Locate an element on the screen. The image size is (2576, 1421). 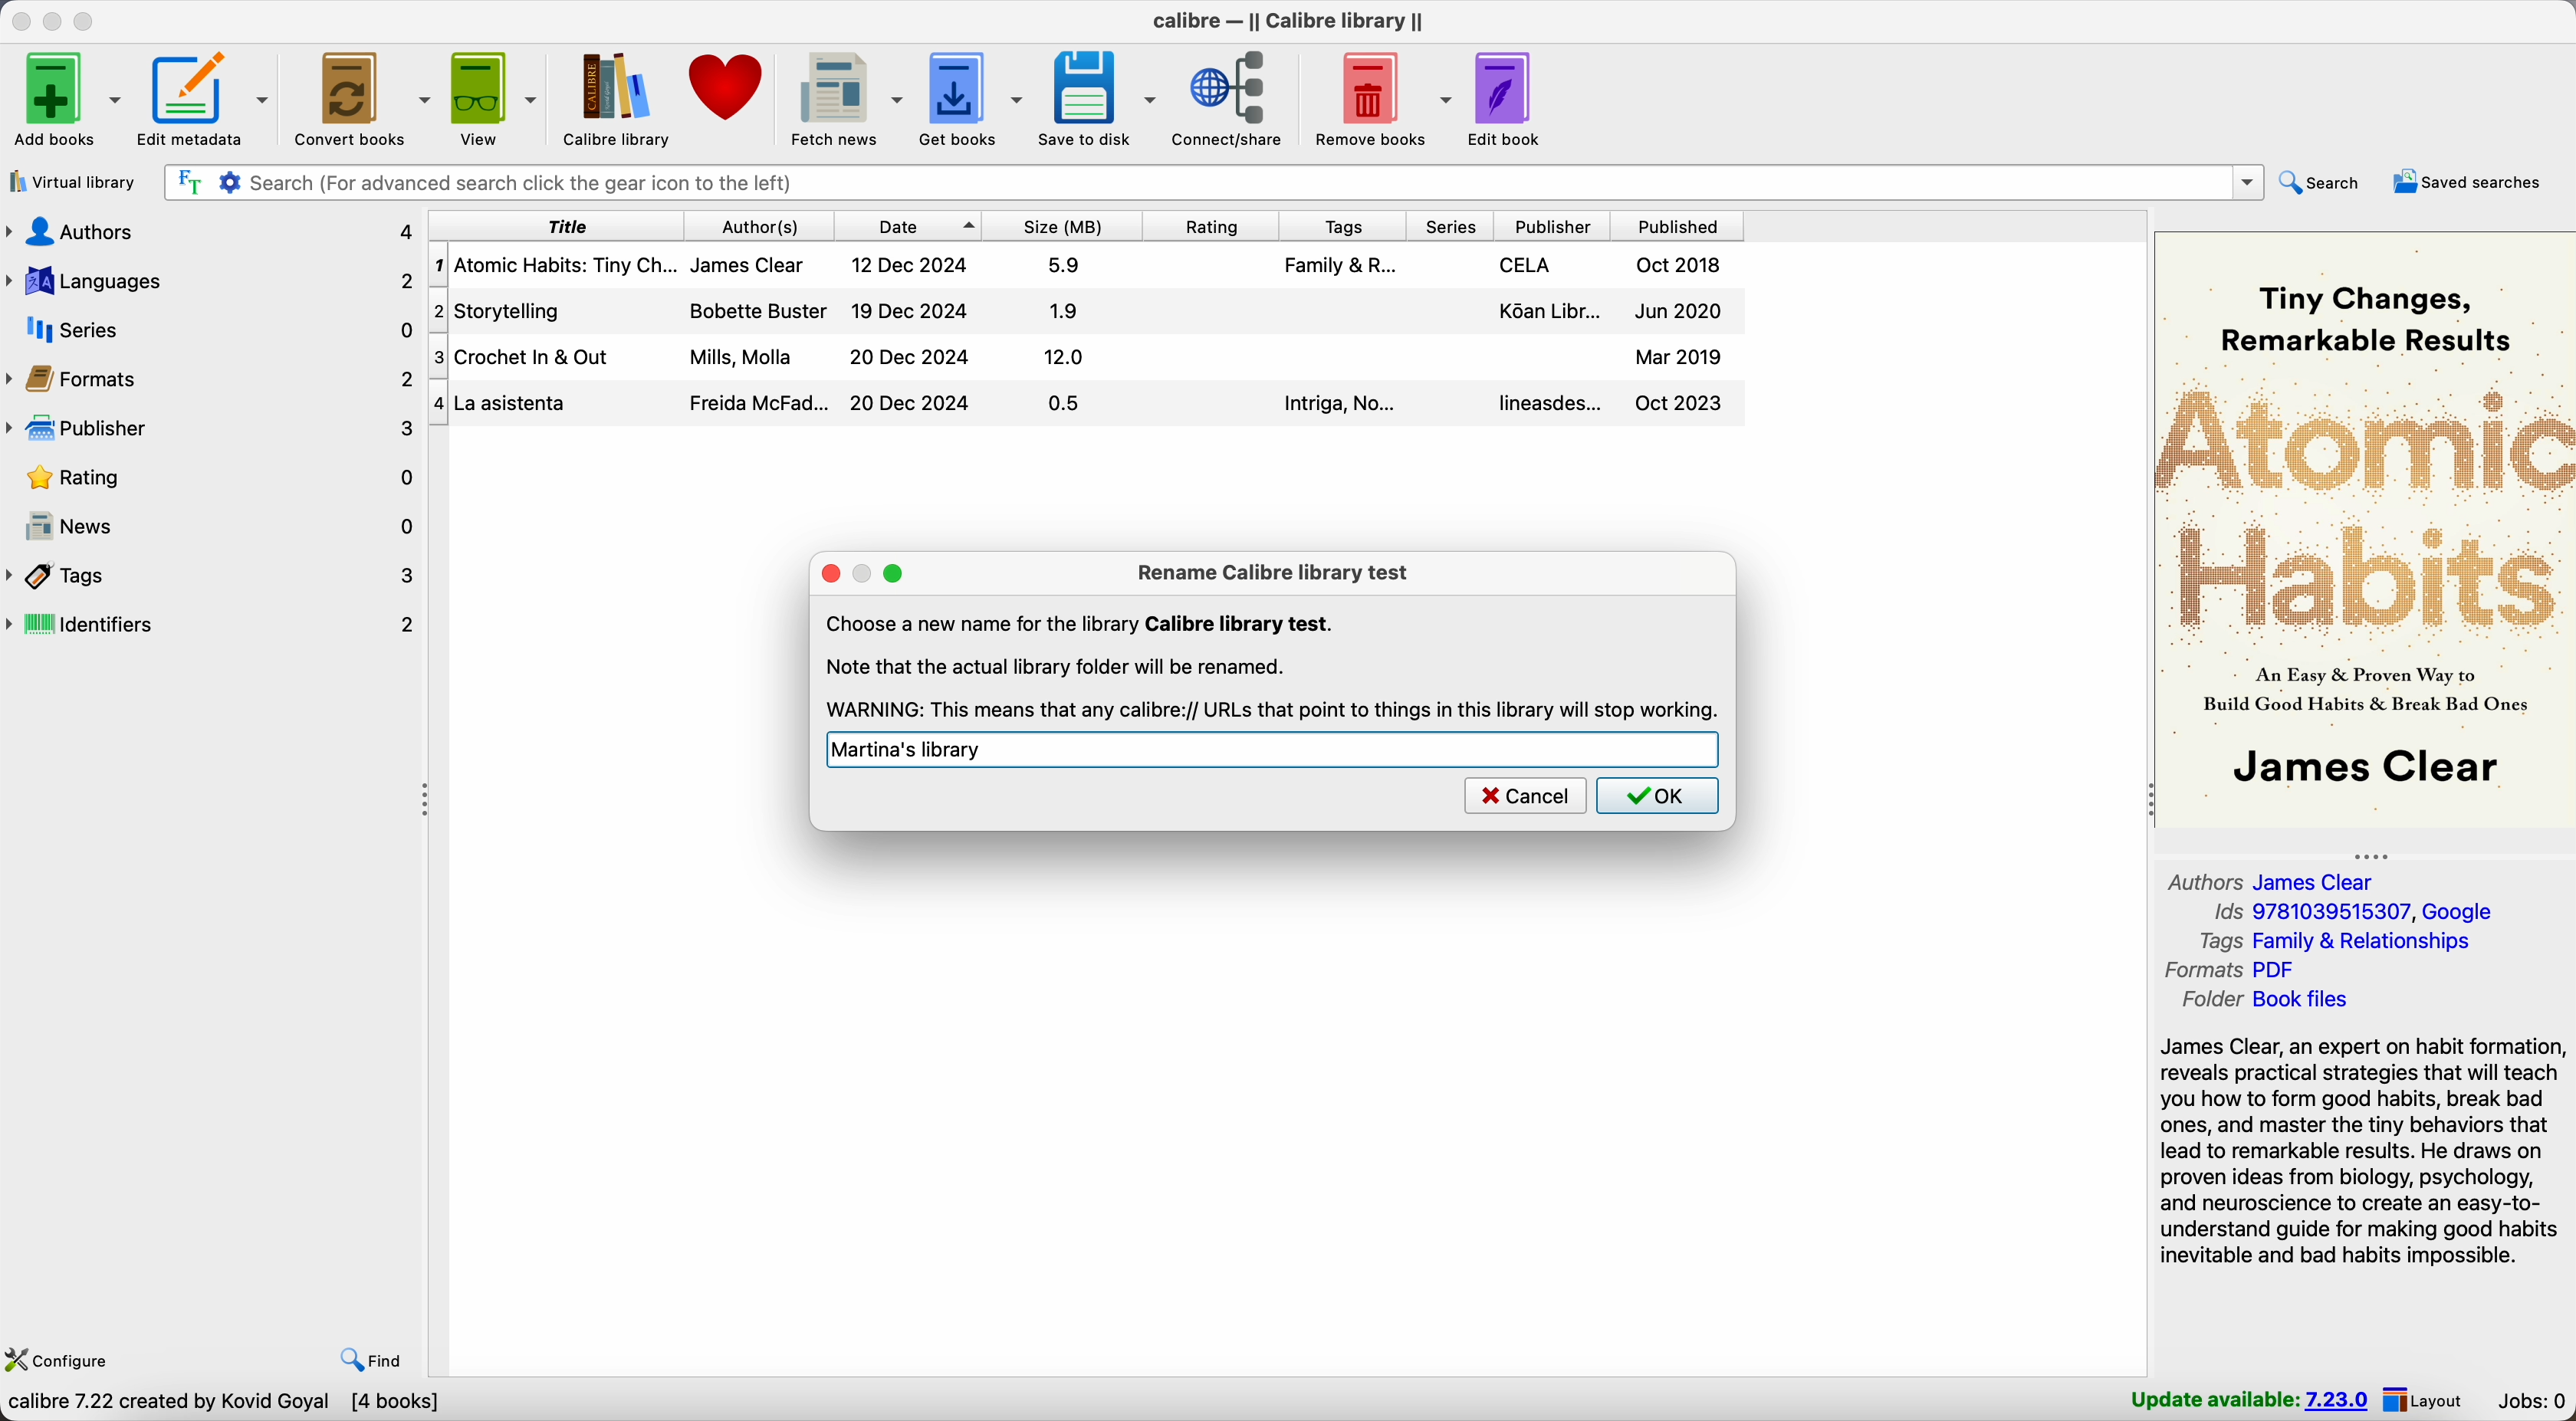
authors James Clear is located at coordinates (2272, 880).